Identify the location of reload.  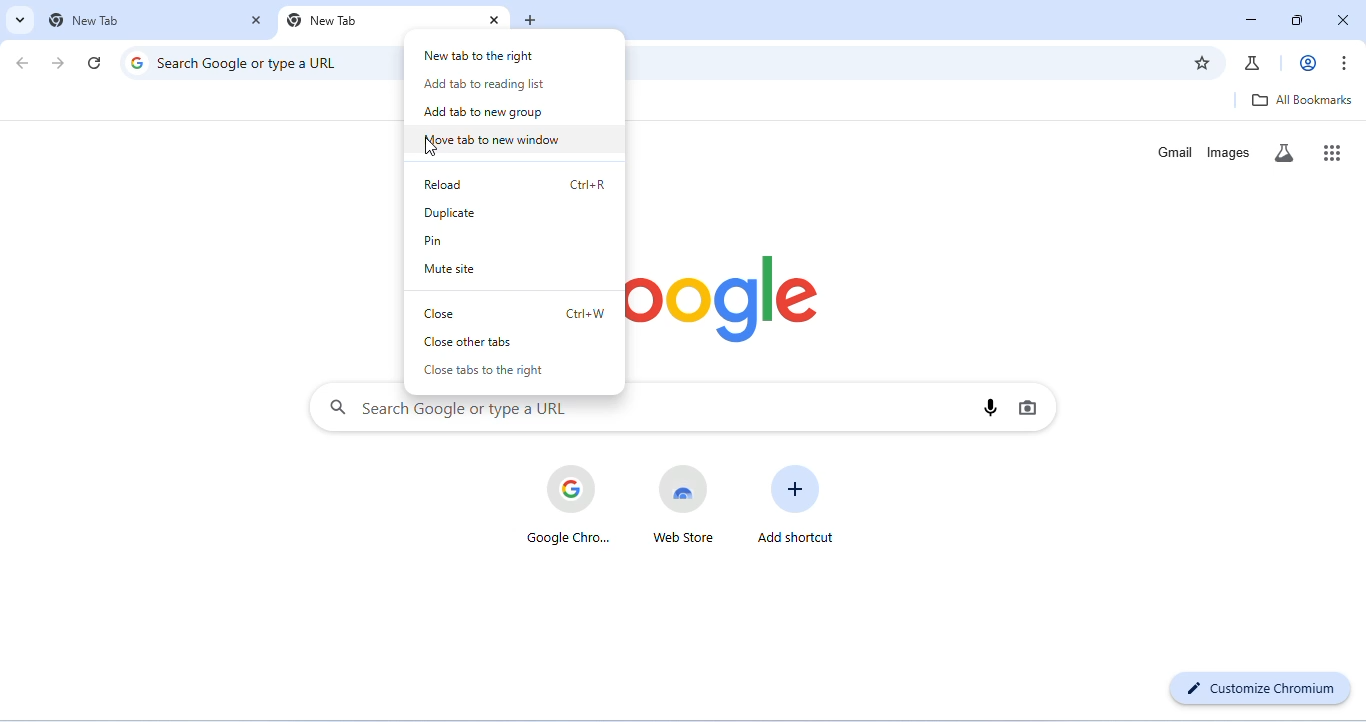
(516, 186).